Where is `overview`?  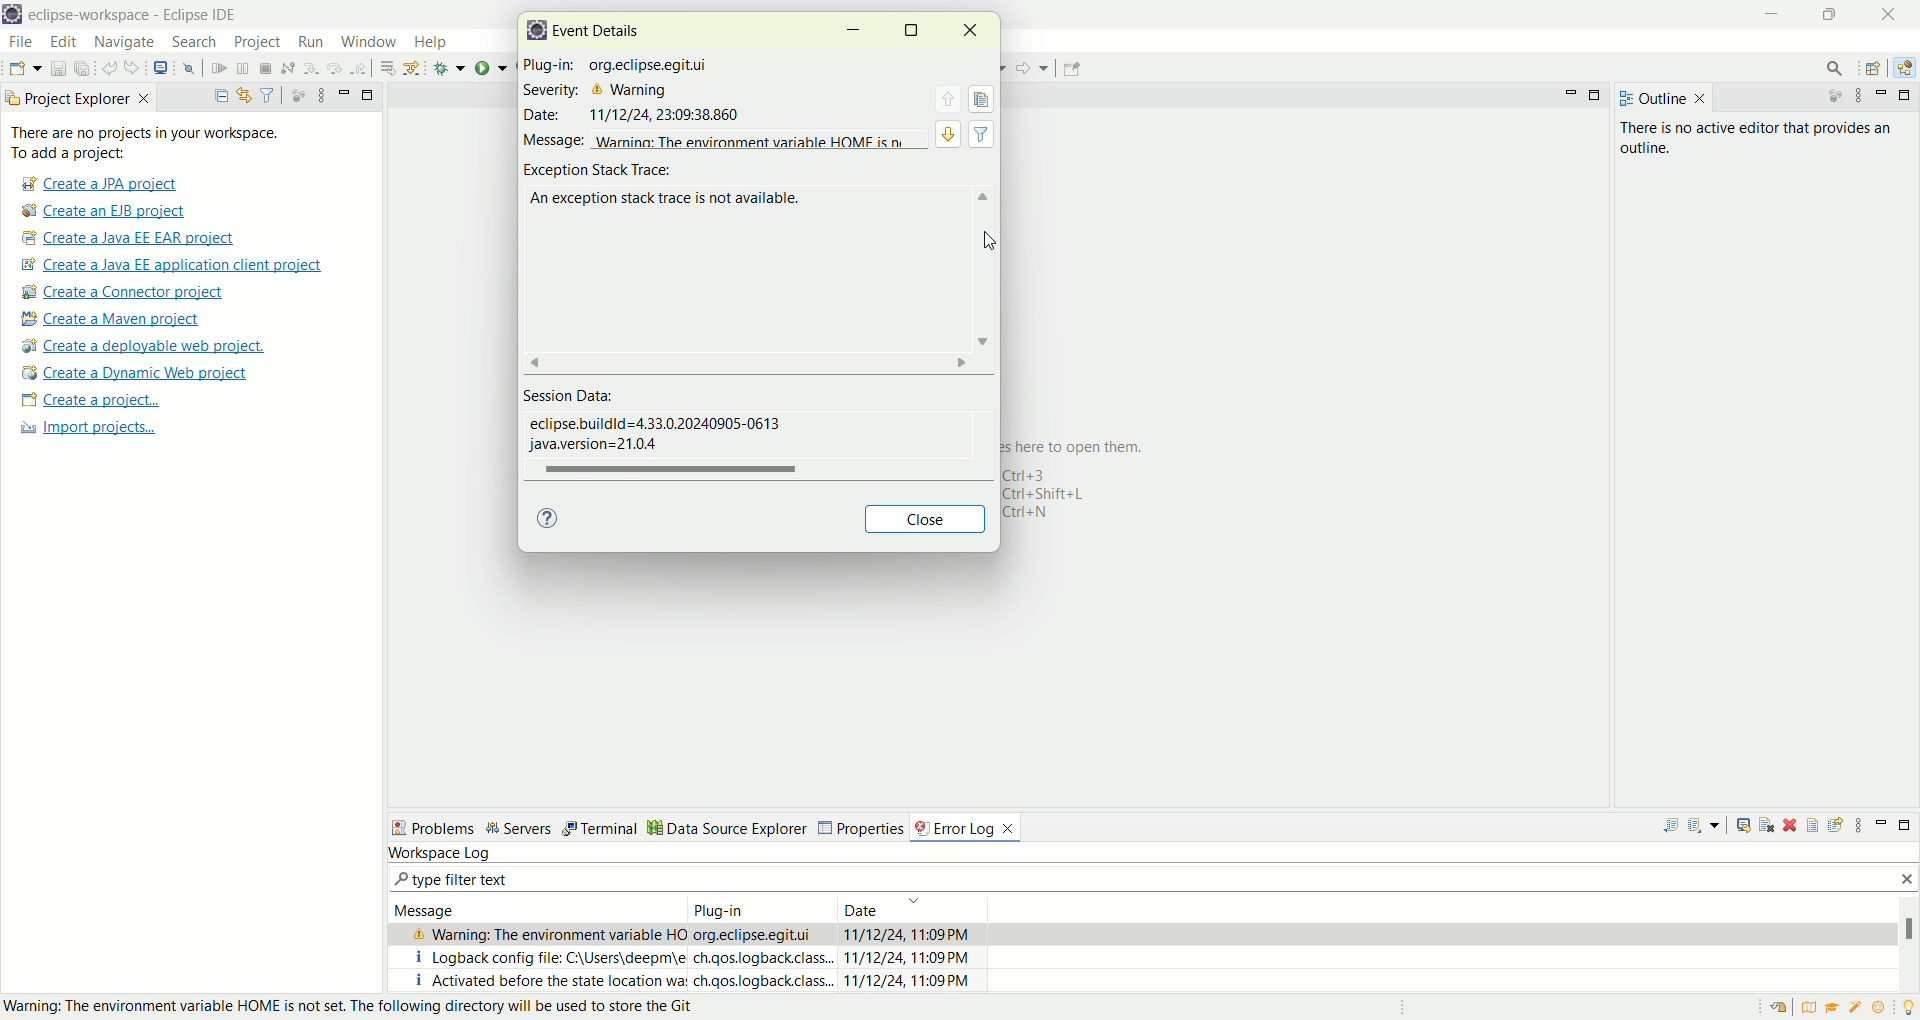 overview is located at coordinates (1806, 1009).